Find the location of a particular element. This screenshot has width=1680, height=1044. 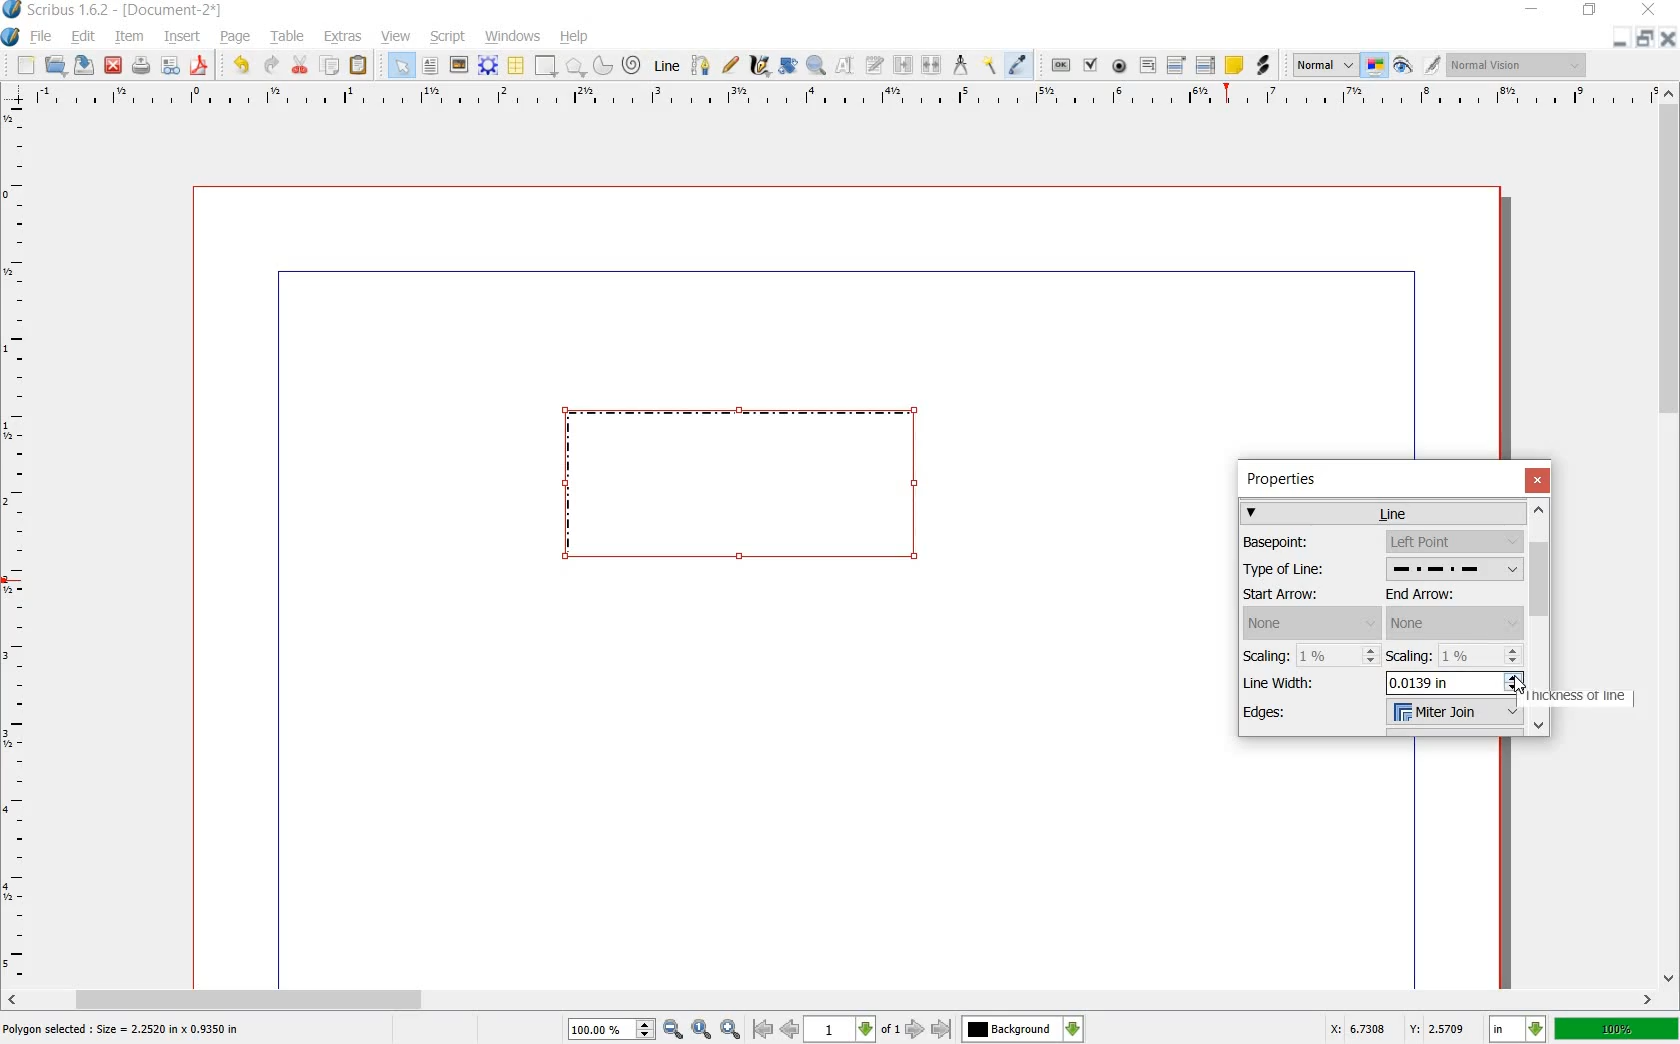

EXTRAS is located at coordinates (344, 38).